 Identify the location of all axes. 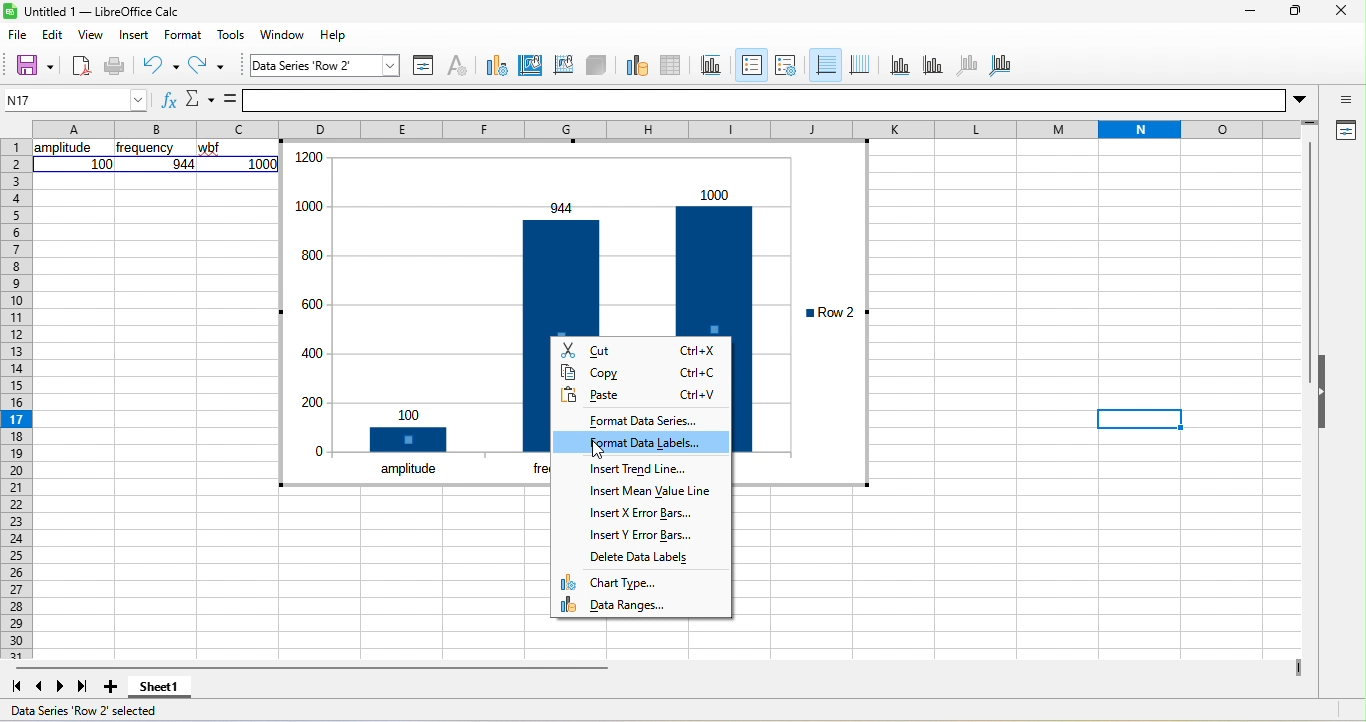
(1004, 63).